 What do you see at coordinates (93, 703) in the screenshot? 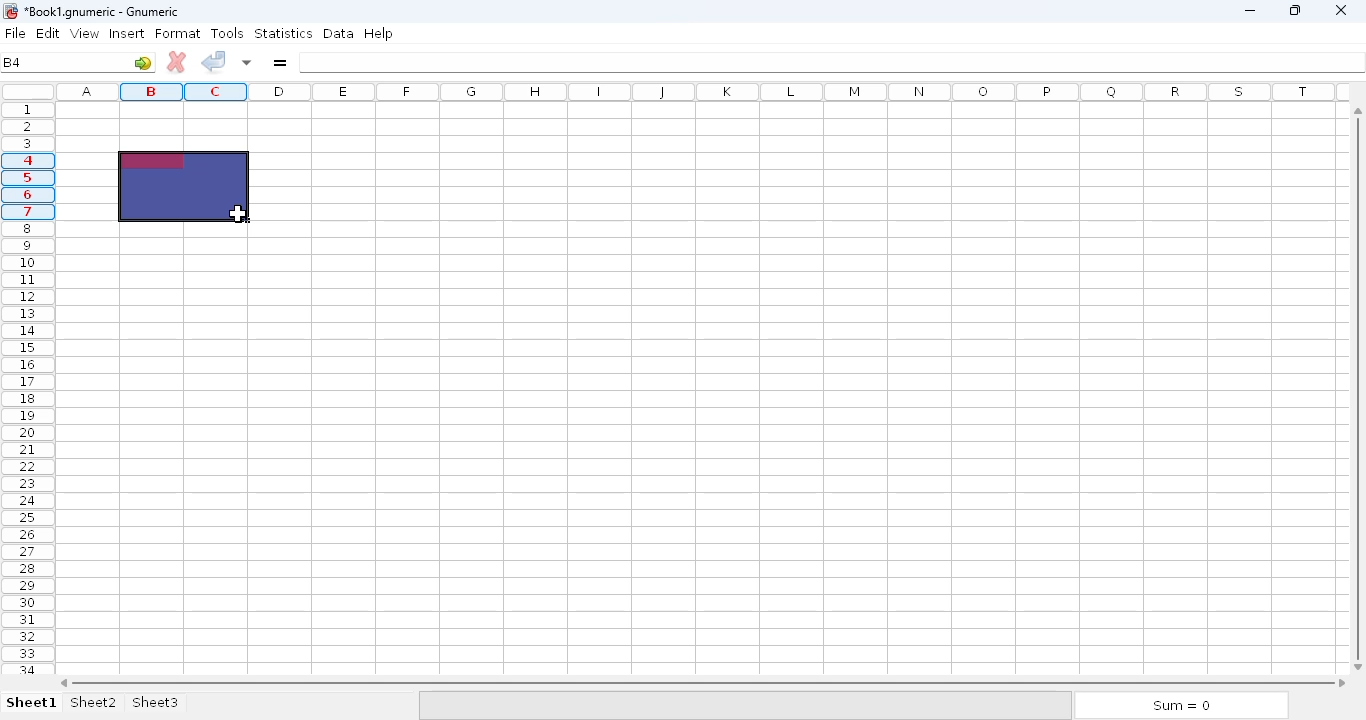
I see `sheet2` at bounding box center [93, 703].